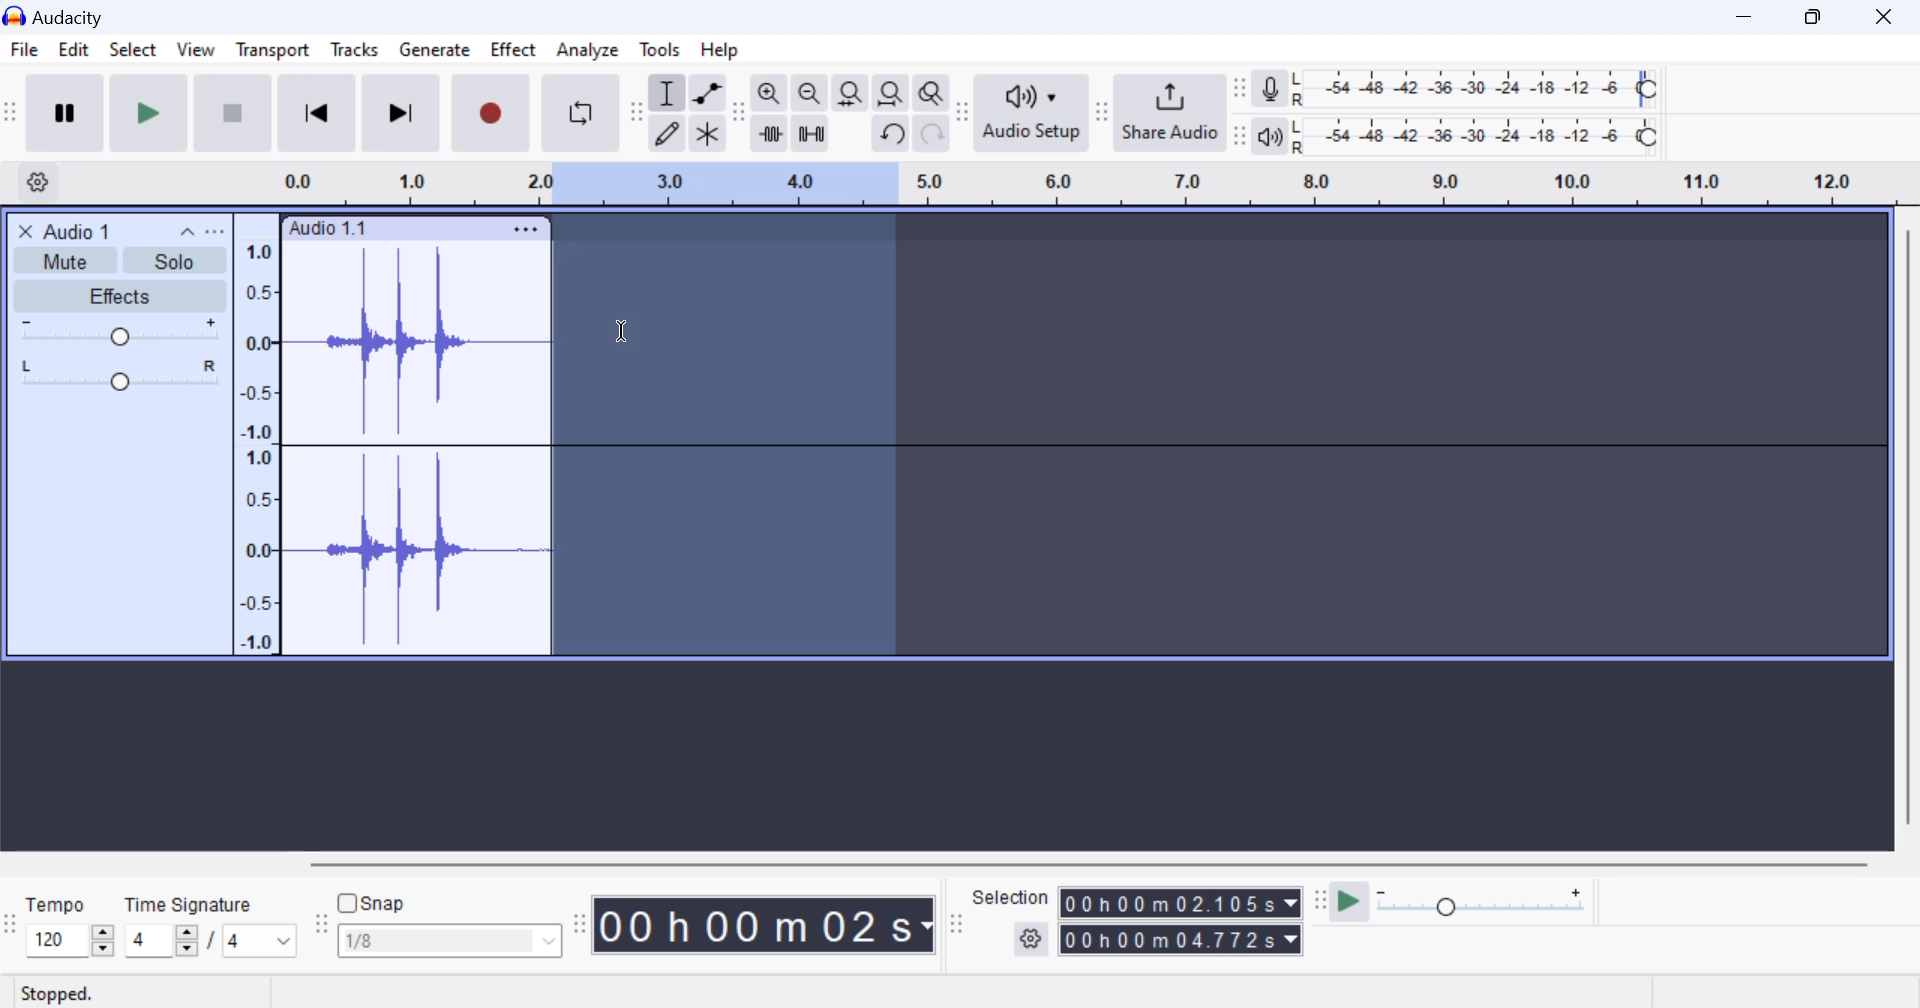 The image size is (1920, 1008). What do you see at coordinates (215, 231) in the screenshot?
I see `open menu` at bounding box center [215, 231].